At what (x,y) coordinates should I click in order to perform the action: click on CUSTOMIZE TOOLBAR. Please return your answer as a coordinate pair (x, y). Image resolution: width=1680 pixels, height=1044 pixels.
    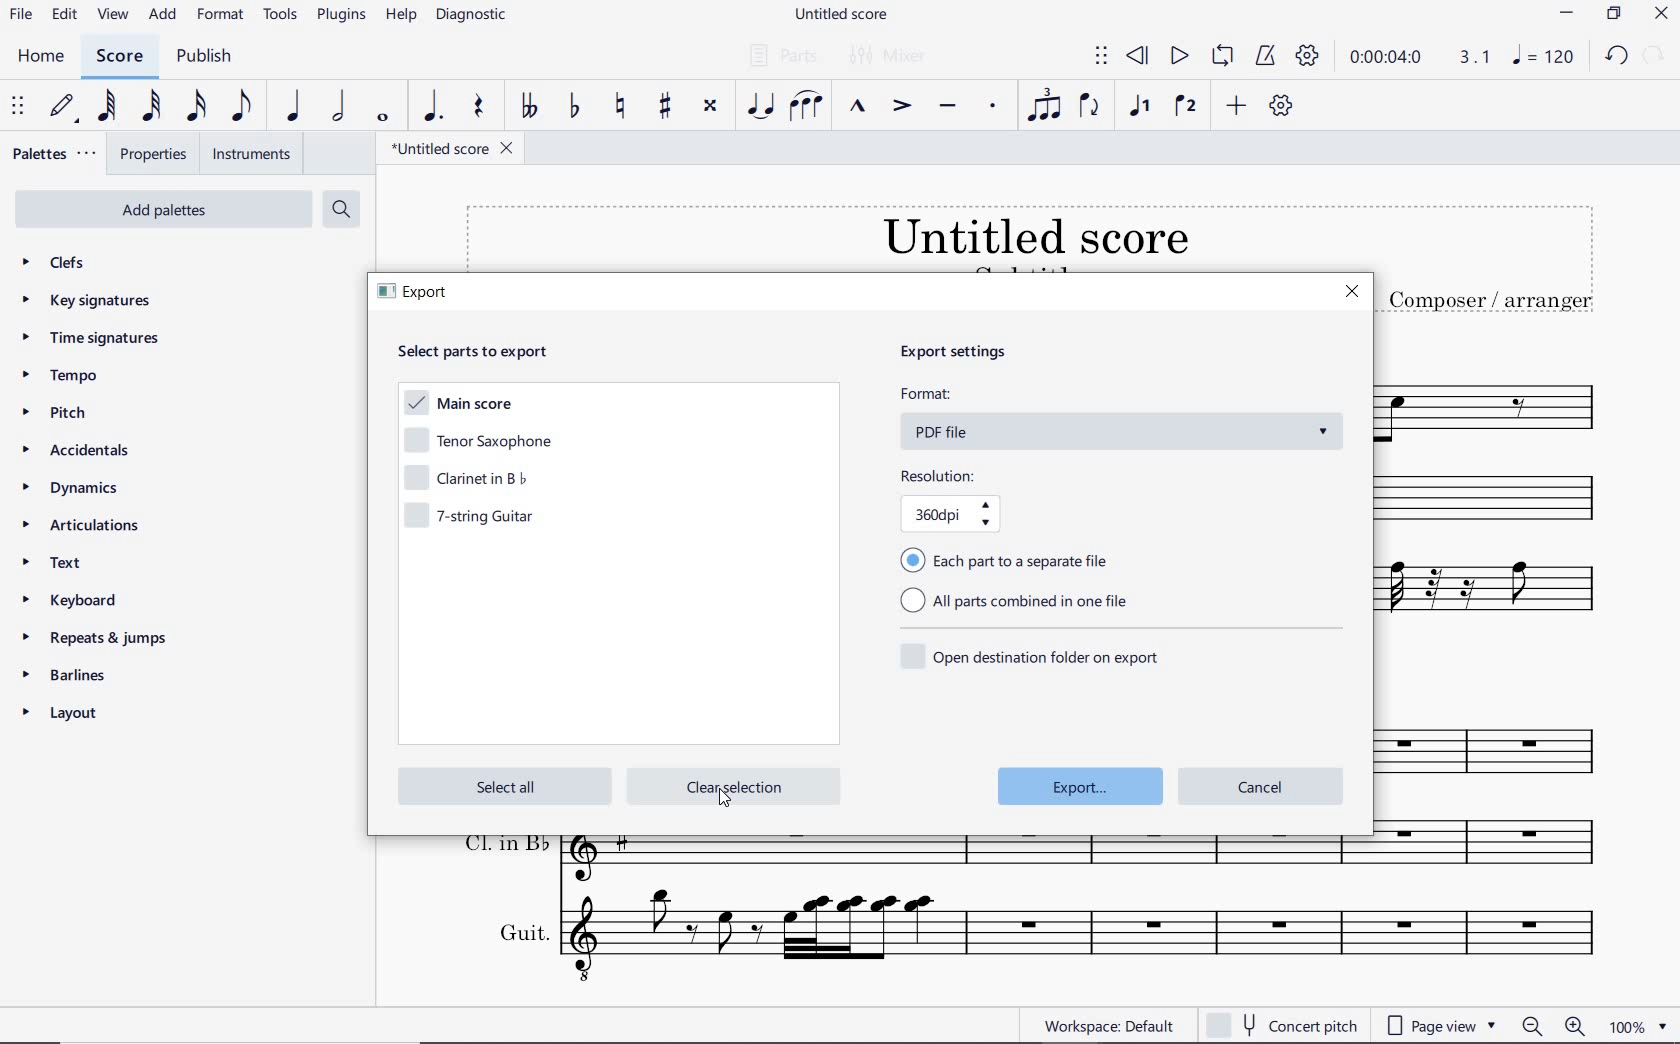
    Looking at the image, I should click on (1279, 105).